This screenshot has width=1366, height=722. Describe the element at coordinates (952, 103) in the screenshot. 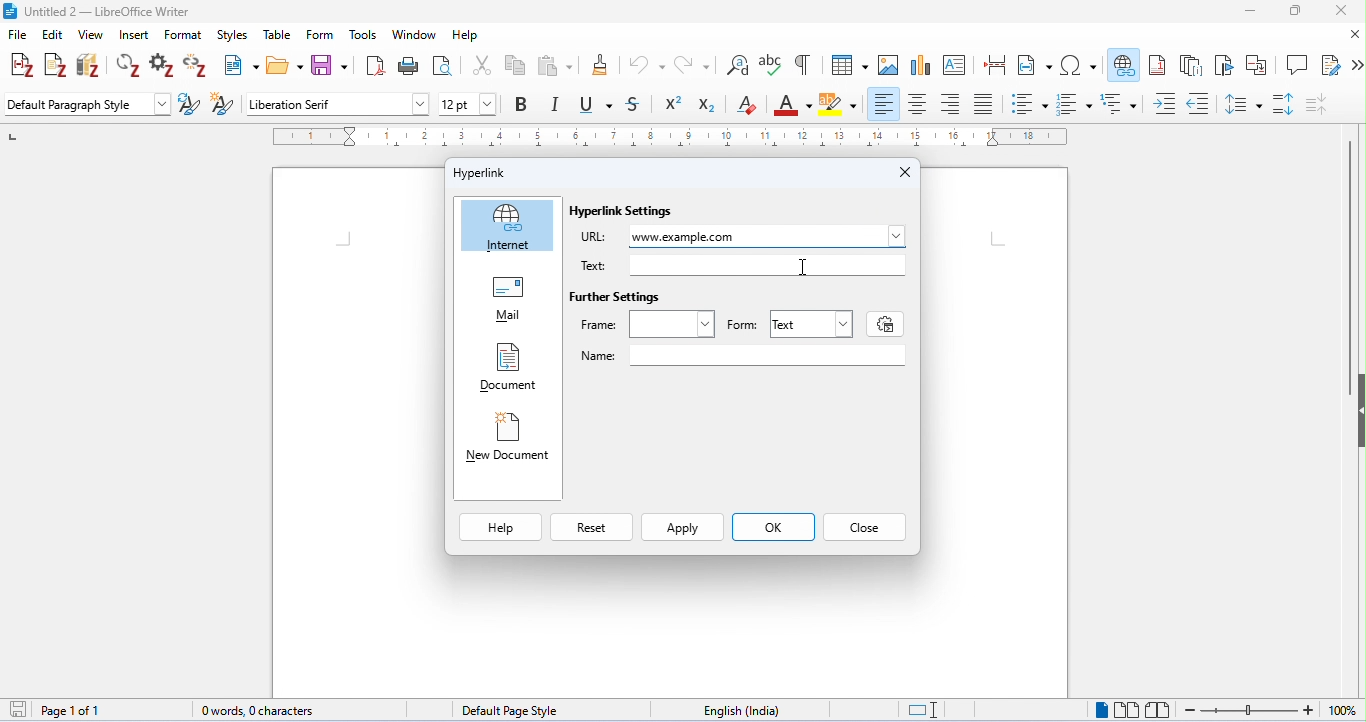

I see `align right` at that location.